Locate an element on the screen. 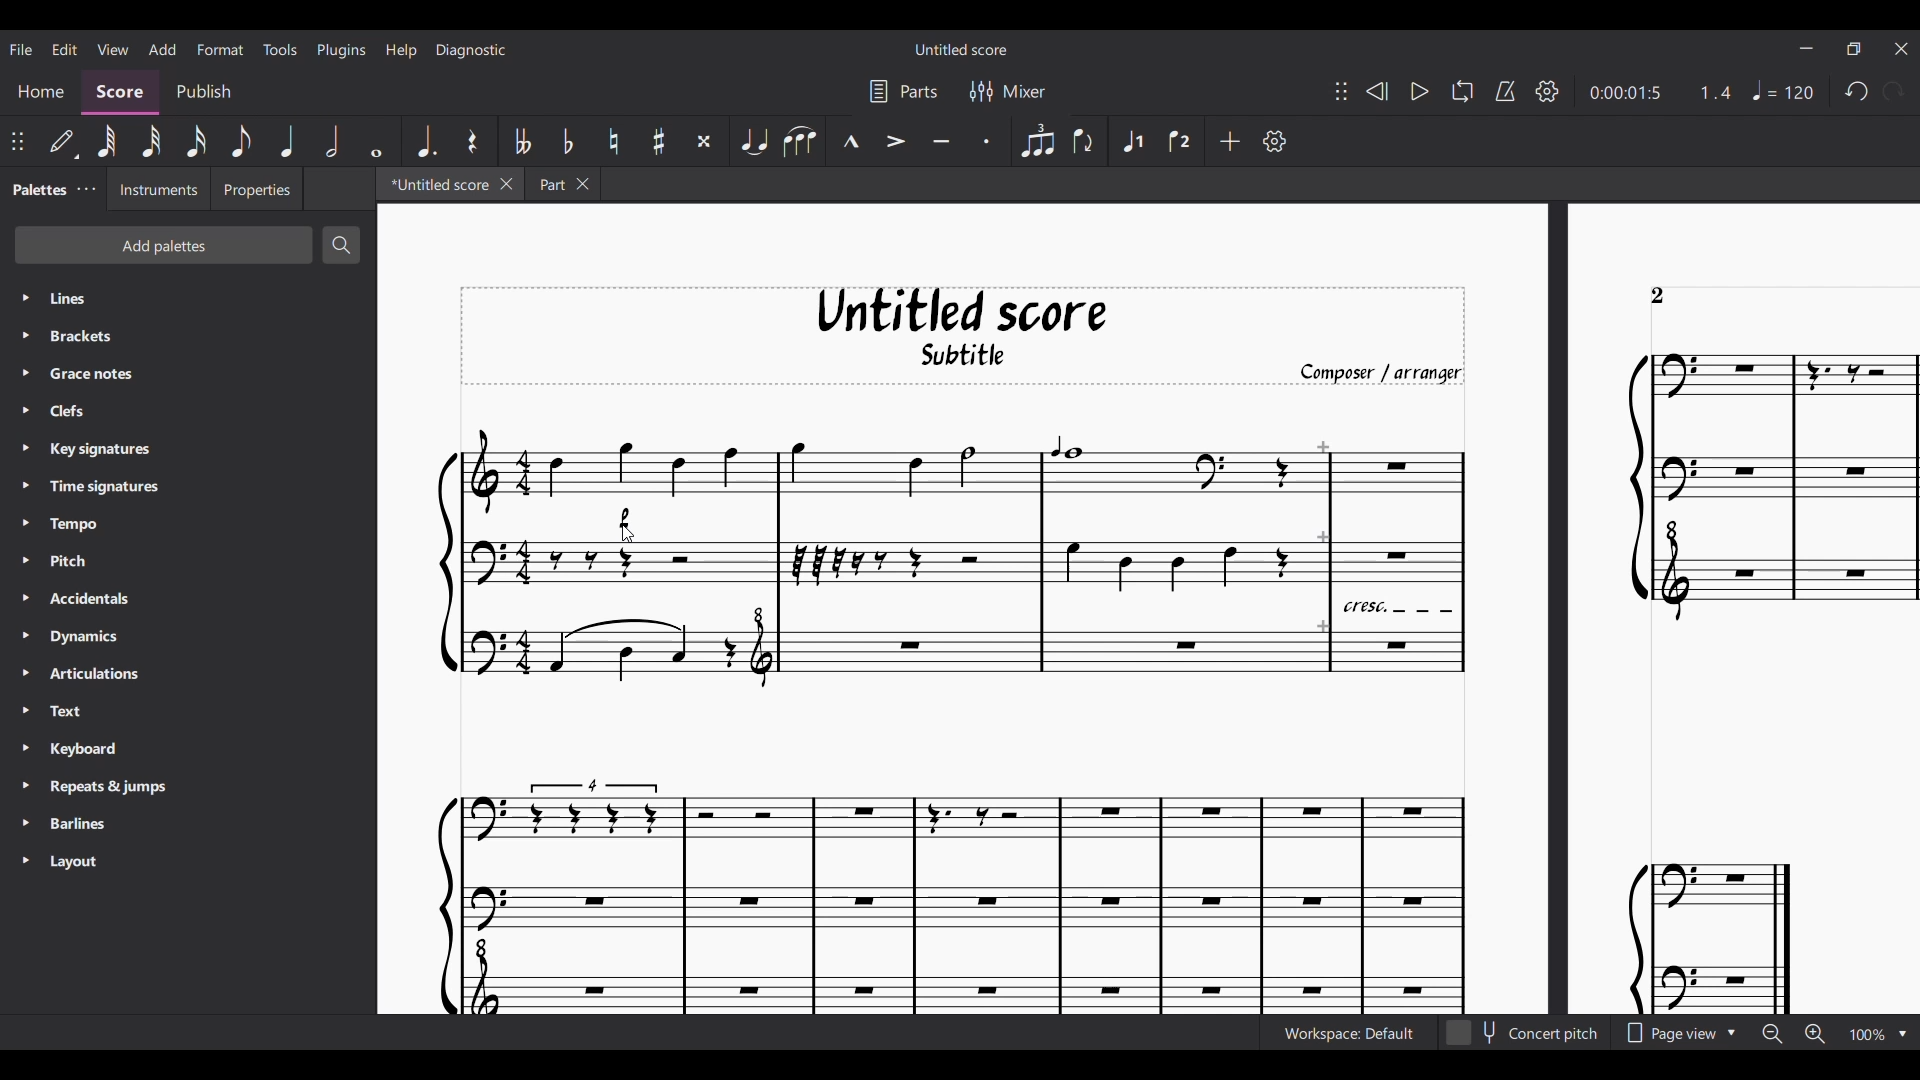 This screenshot has width=1920, height=1080. Toggle flat is located at coordinates (568, 140).